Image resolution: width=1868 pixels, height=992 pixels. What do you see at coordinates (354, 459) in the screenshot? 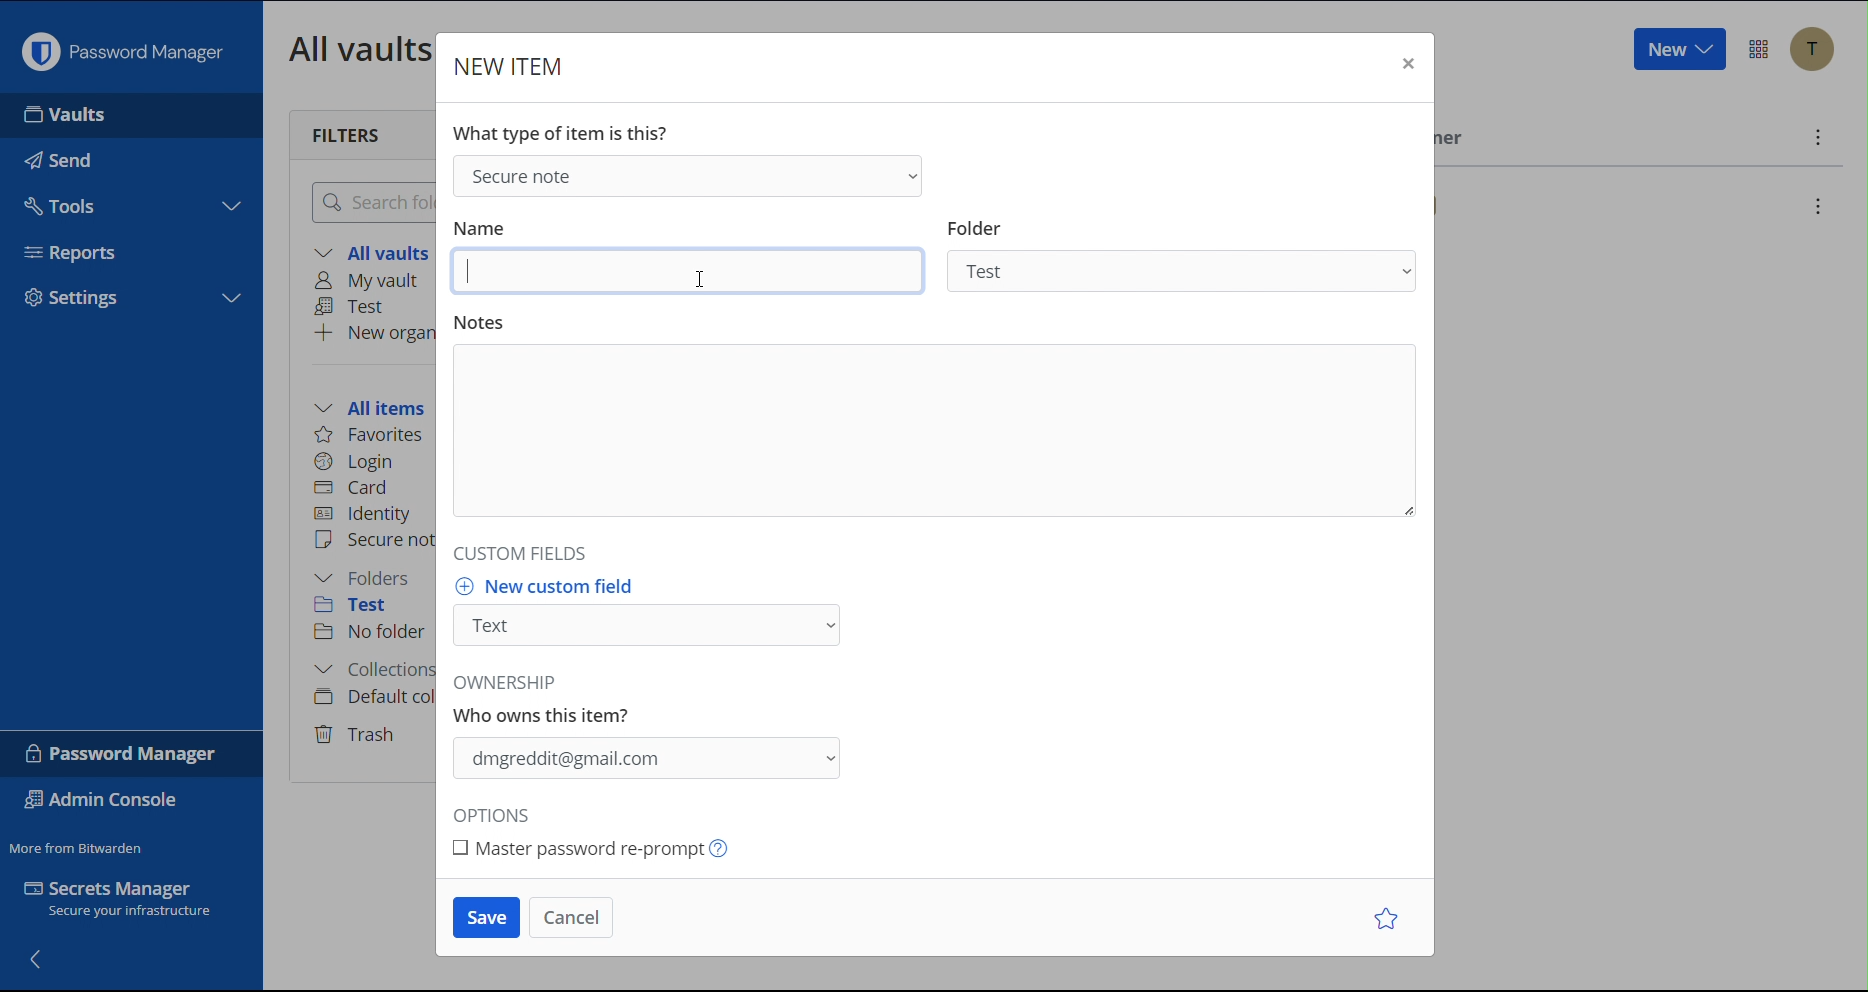
I see `Login` at bounding box center [354, 459].